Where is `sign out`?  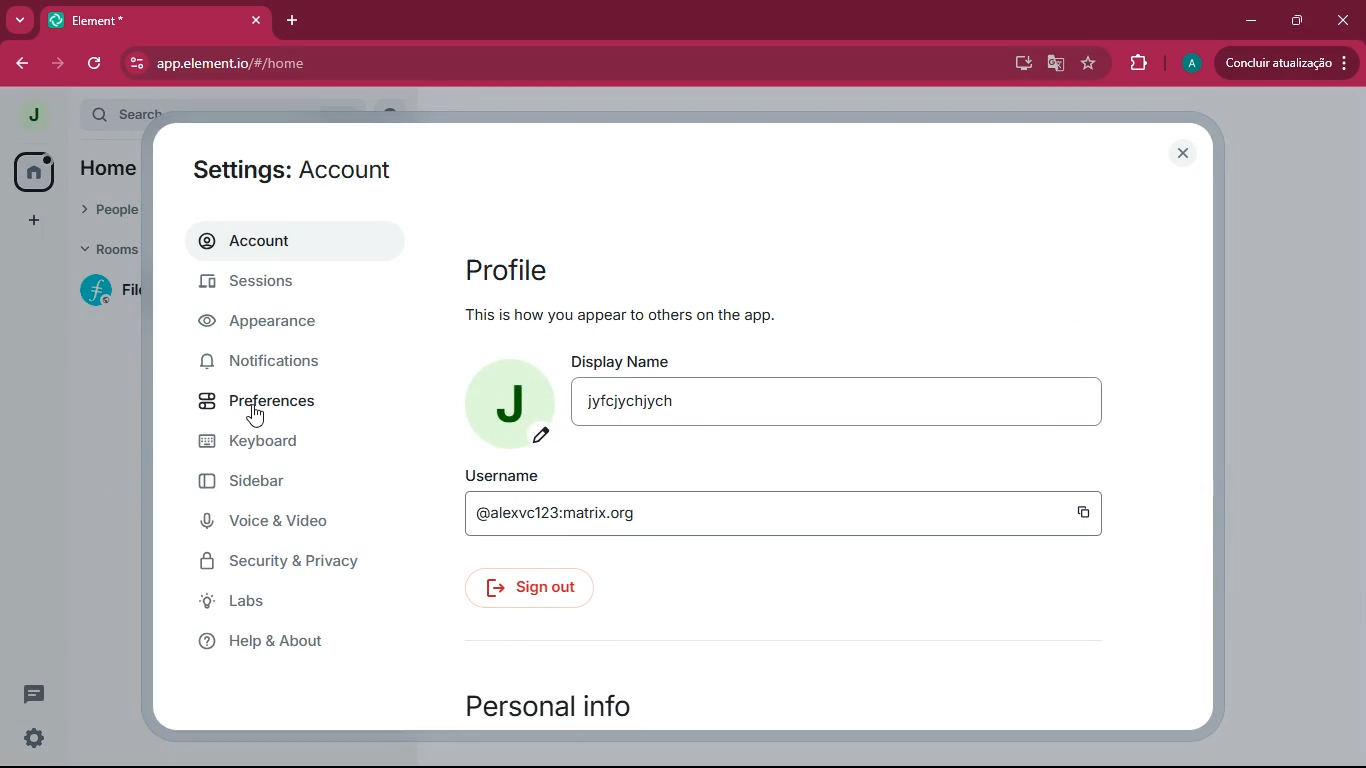 sign out is located at coordinates (540, 586).